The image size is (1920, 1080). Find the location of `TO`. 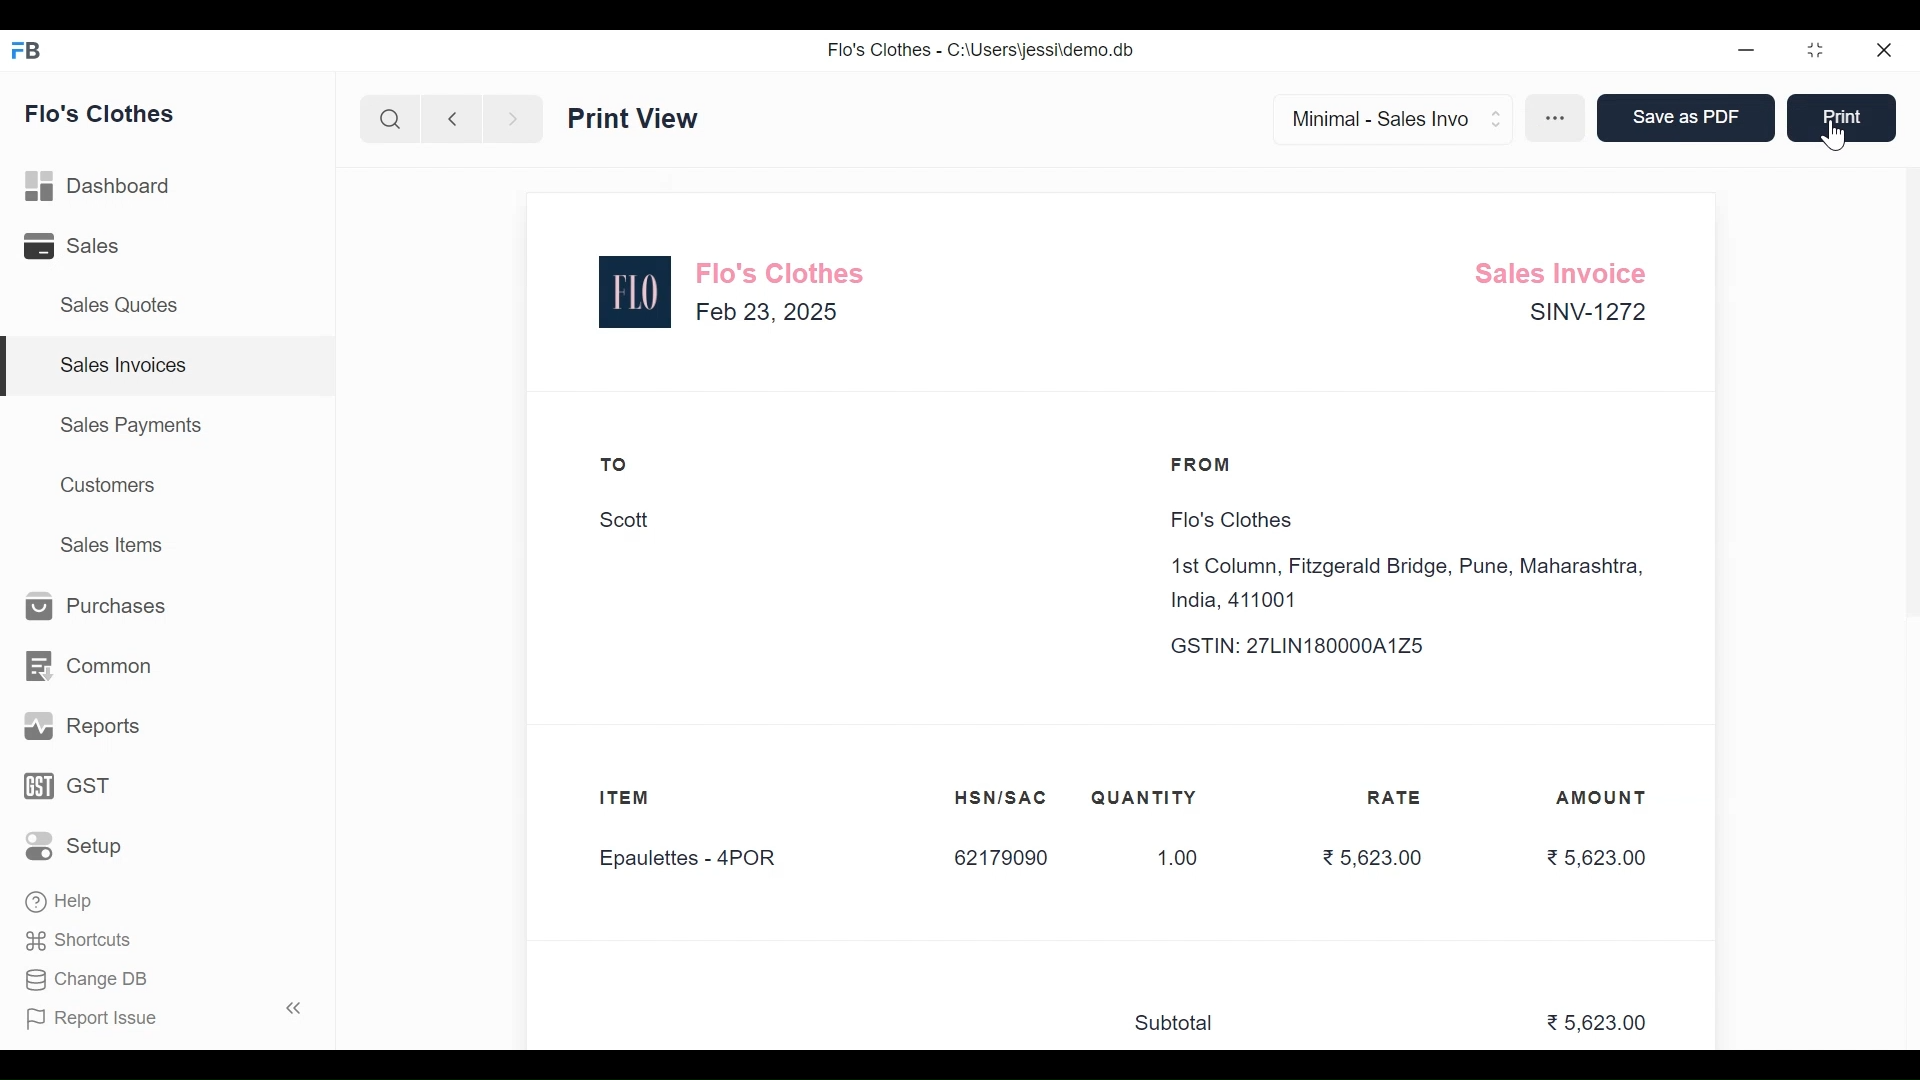

TO is located at coordinates (615, 464).